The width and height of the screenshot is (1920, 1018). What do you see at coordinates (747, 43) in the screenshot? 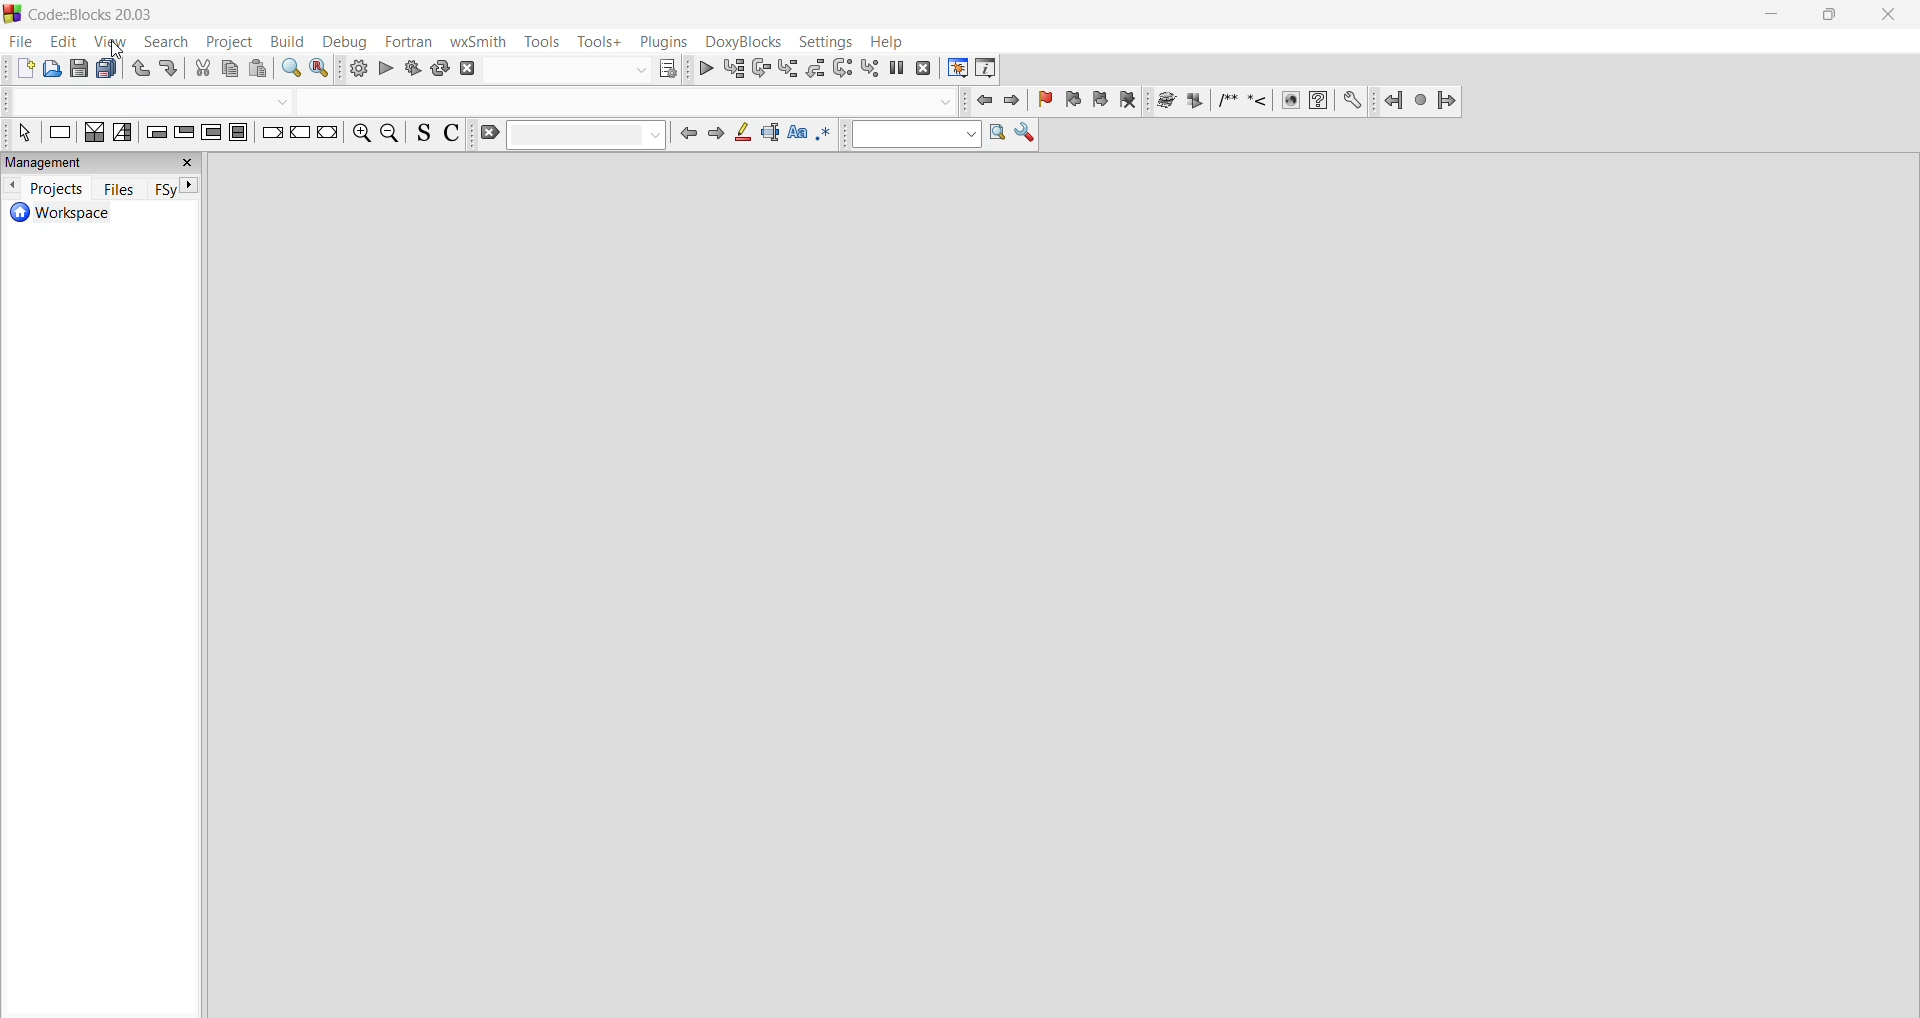
I see `doxyBlocks` at bounding box center [747, 43].